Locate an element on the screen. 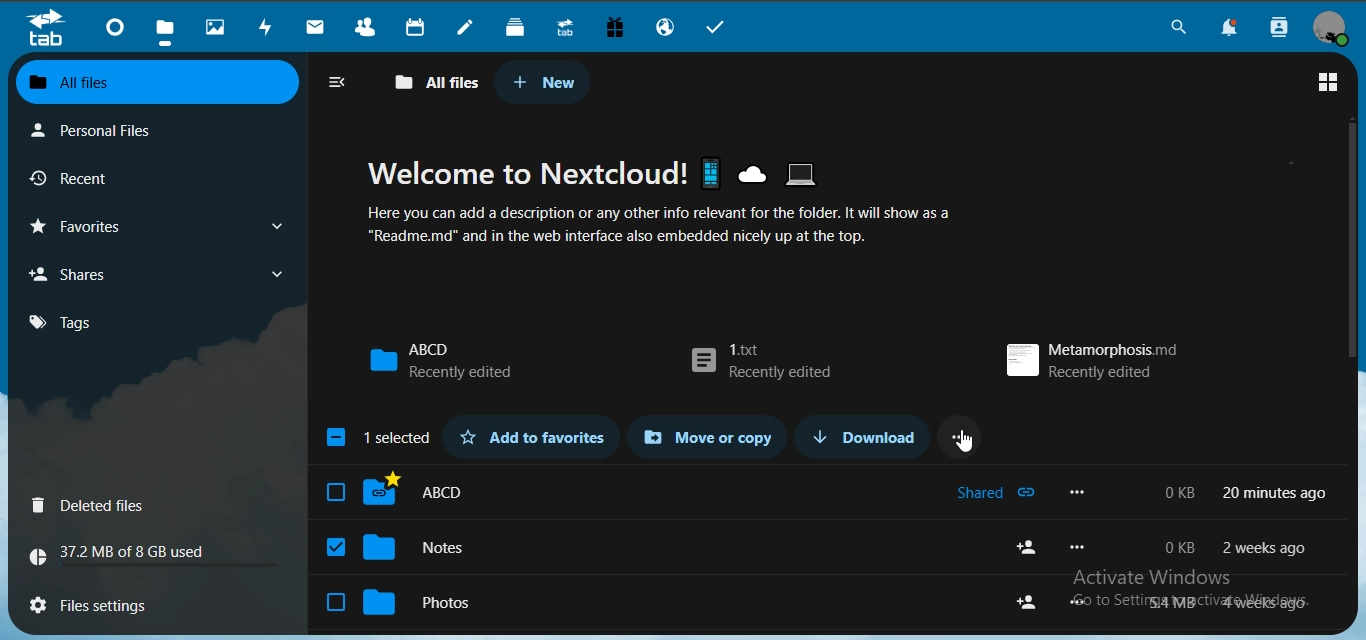 The height and width of the screenshot is (640, 1366). 37.2 MB of 8 GB used is located at coordinates (158, 558).